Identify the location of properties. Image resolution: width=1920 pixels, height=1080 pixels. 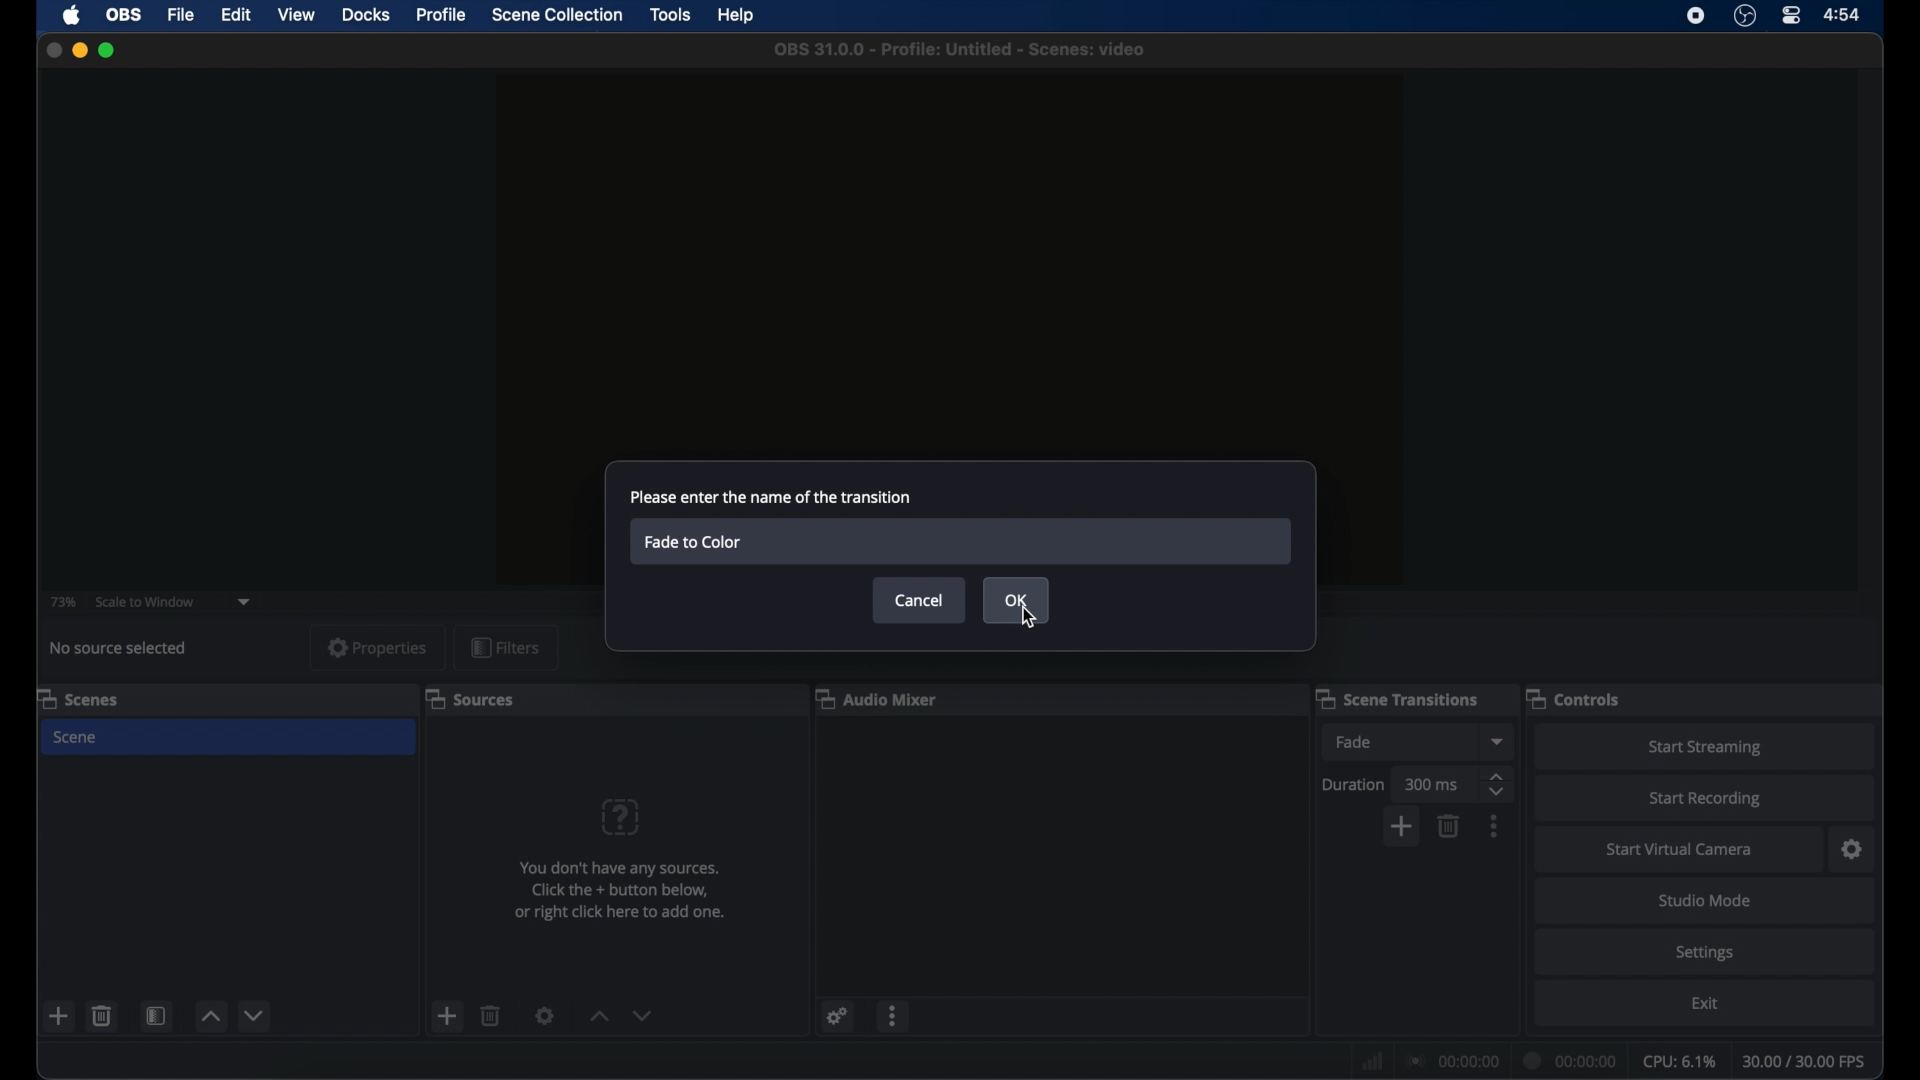
(377, 647).